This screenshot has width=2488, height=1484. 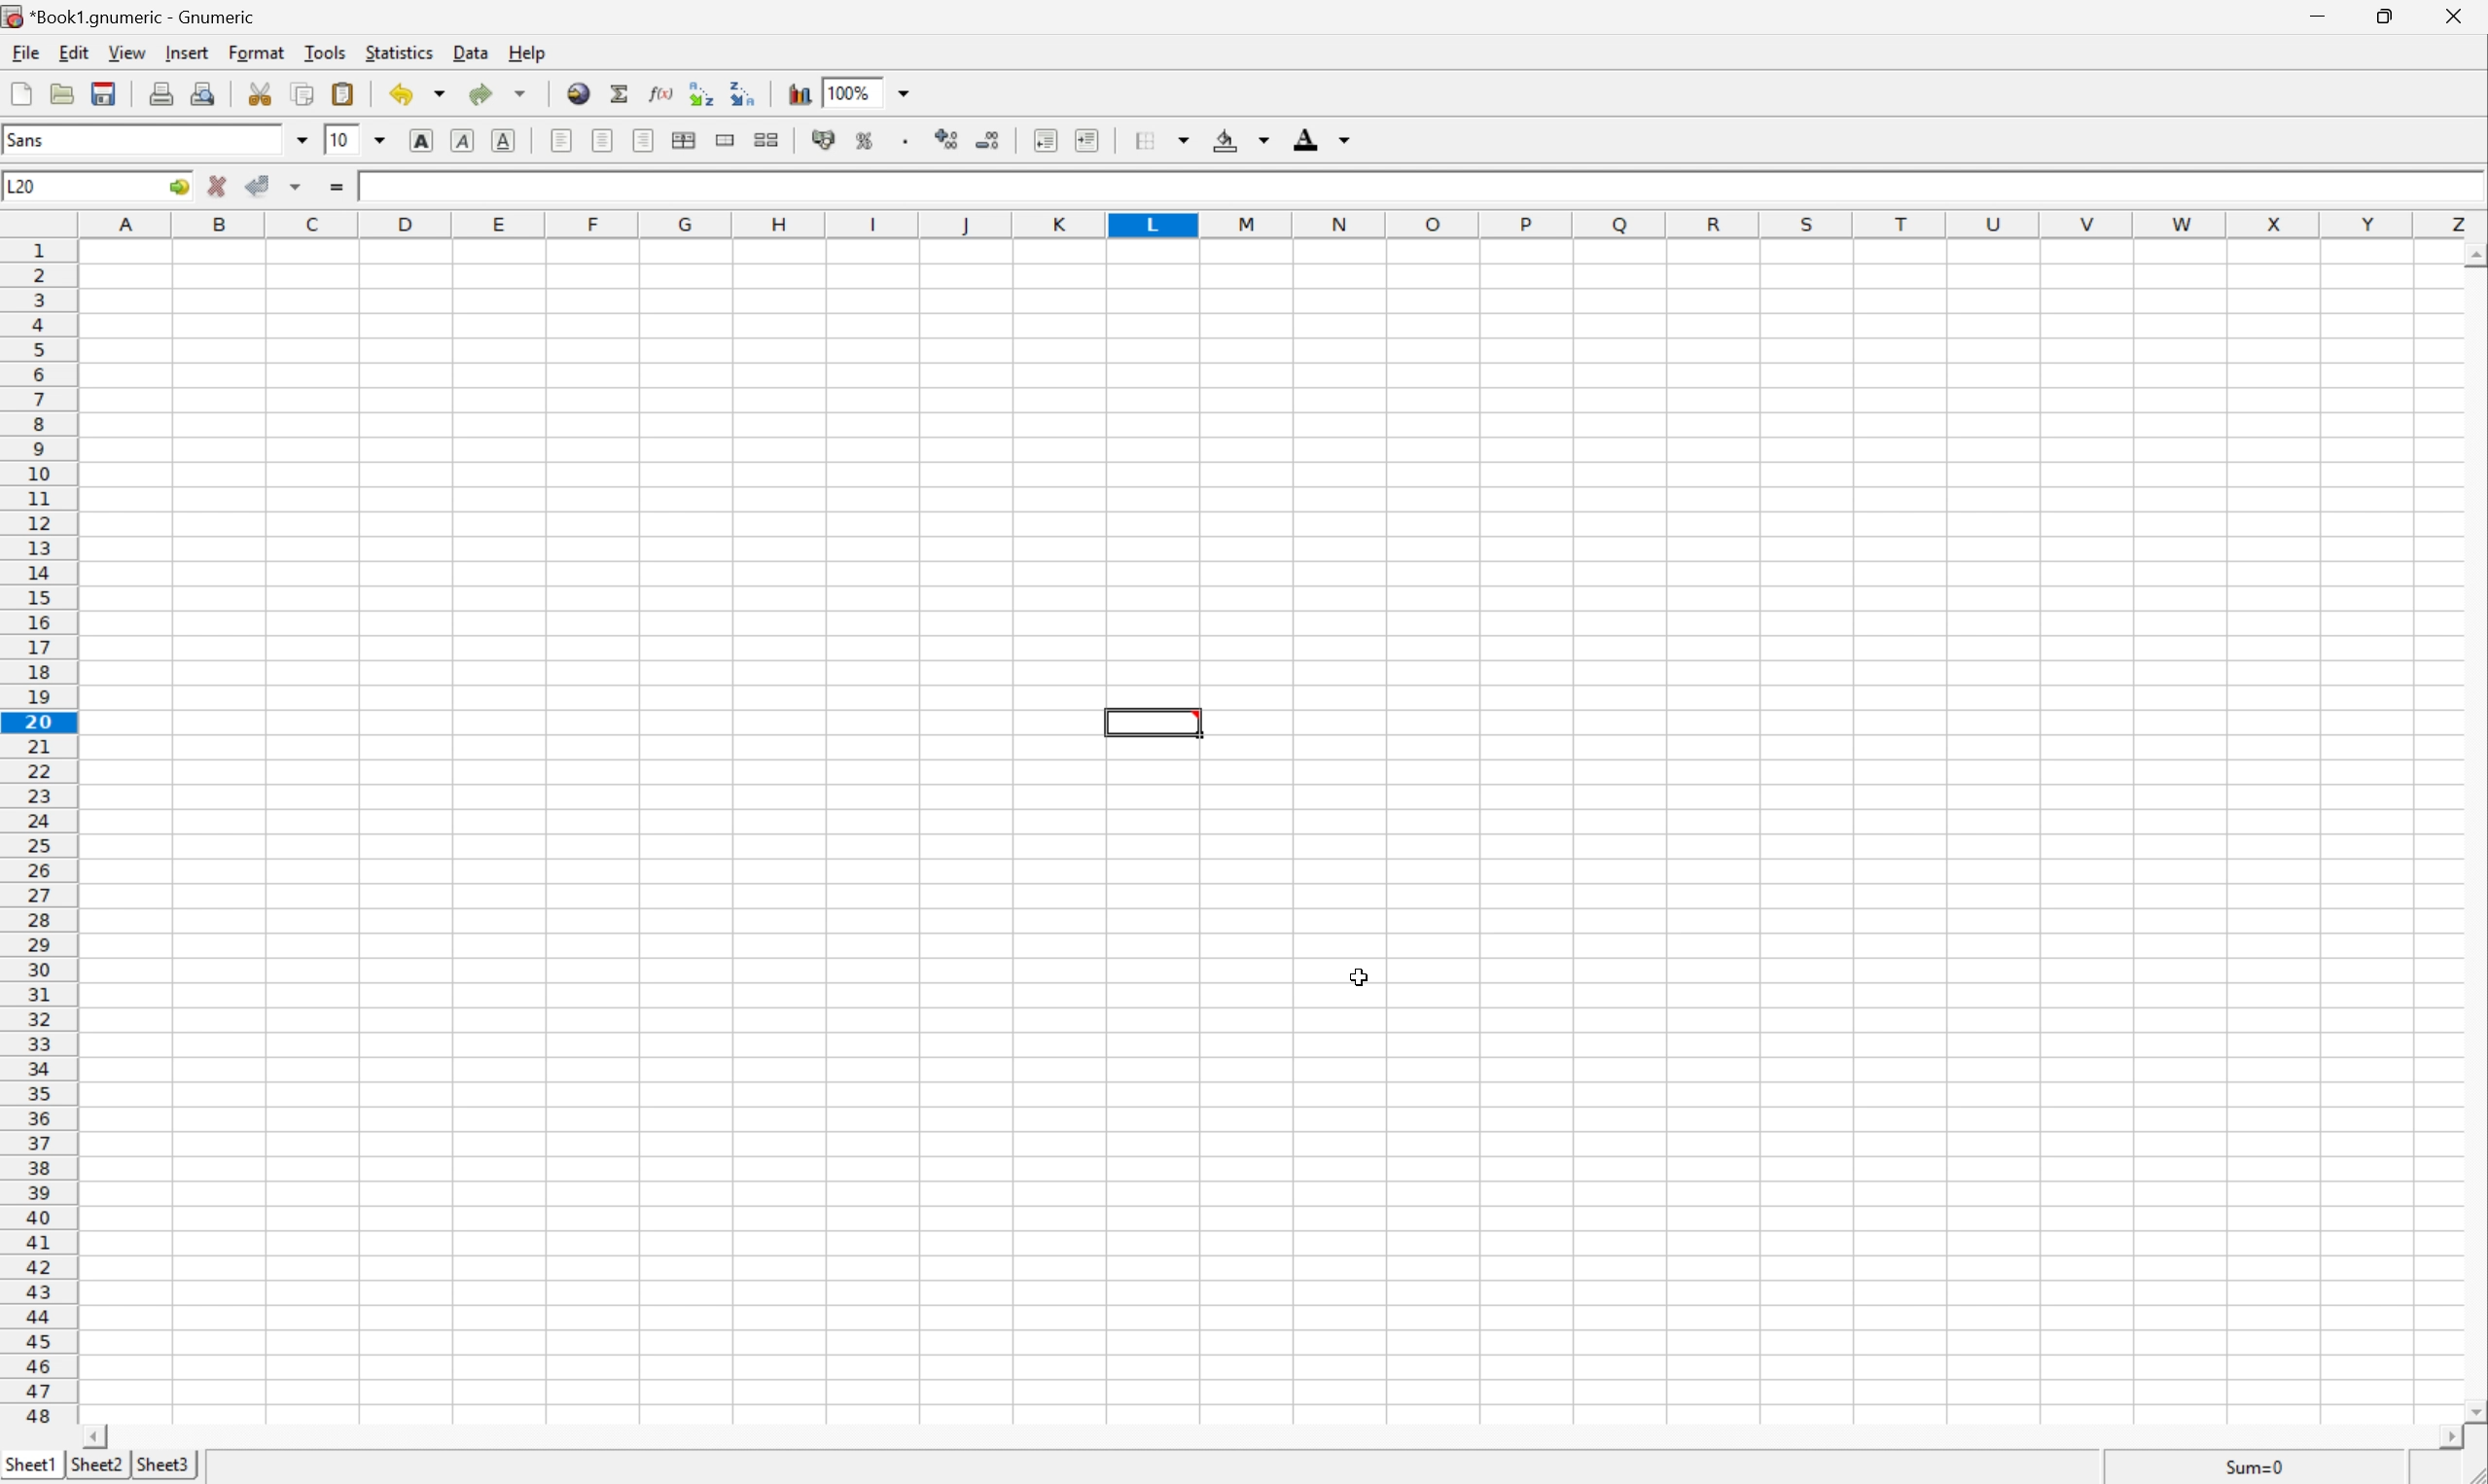 I want to click on Format the selection of accounting, so click(x=826, y=140).